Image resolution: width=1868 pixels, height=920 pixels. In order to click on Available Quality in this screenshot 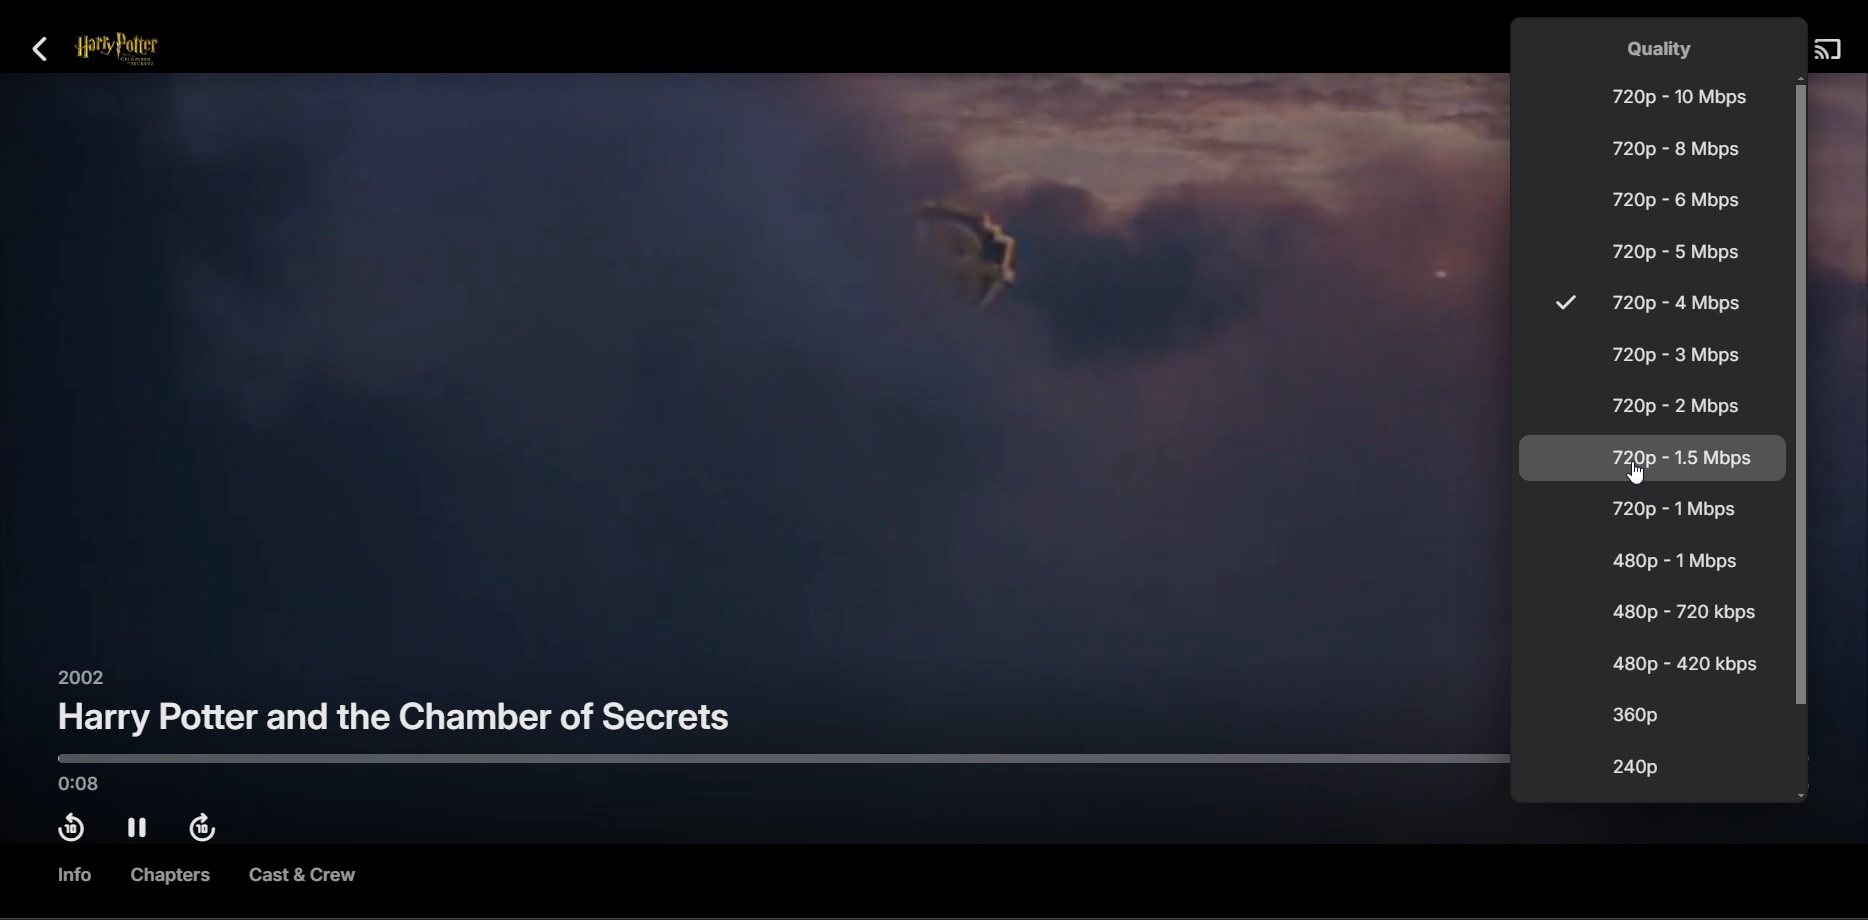, I will do `click(1563, 303)`.